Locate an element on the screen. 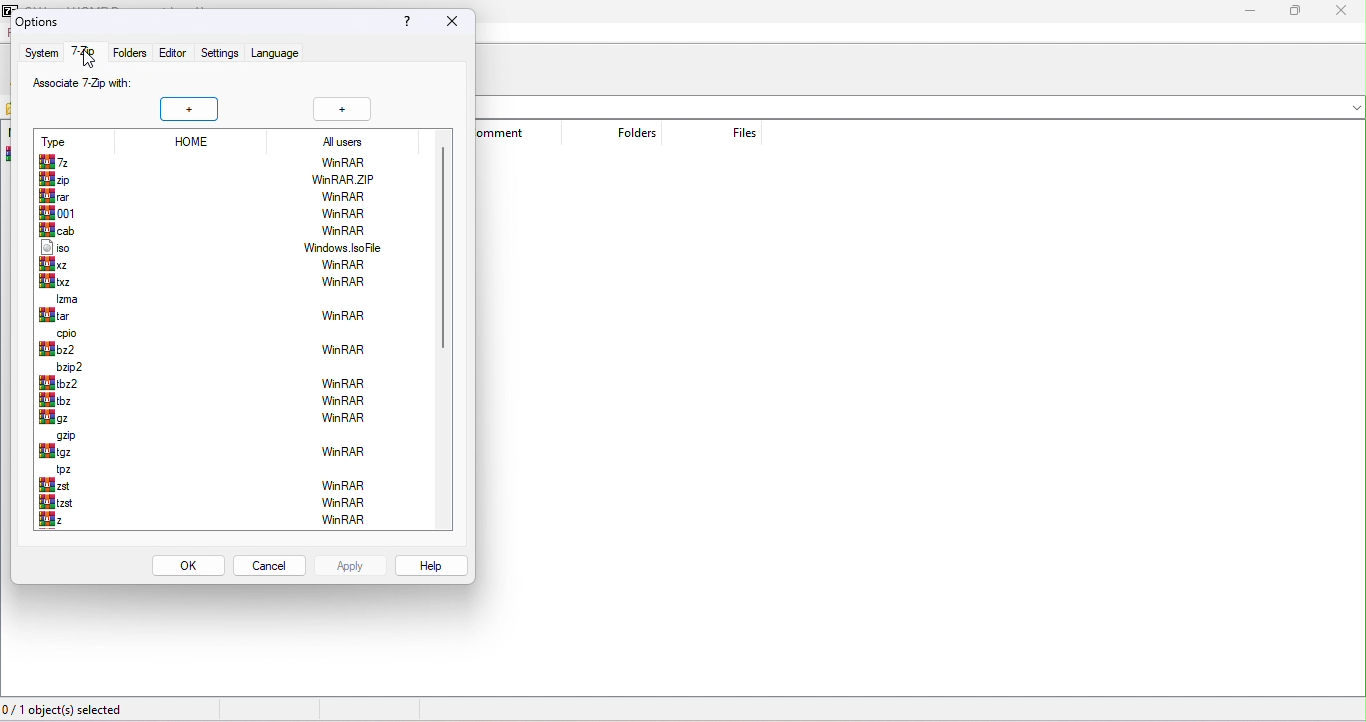 This screenshot has height=722, width=1366. tbz2 is located at coordinates (64, 382).